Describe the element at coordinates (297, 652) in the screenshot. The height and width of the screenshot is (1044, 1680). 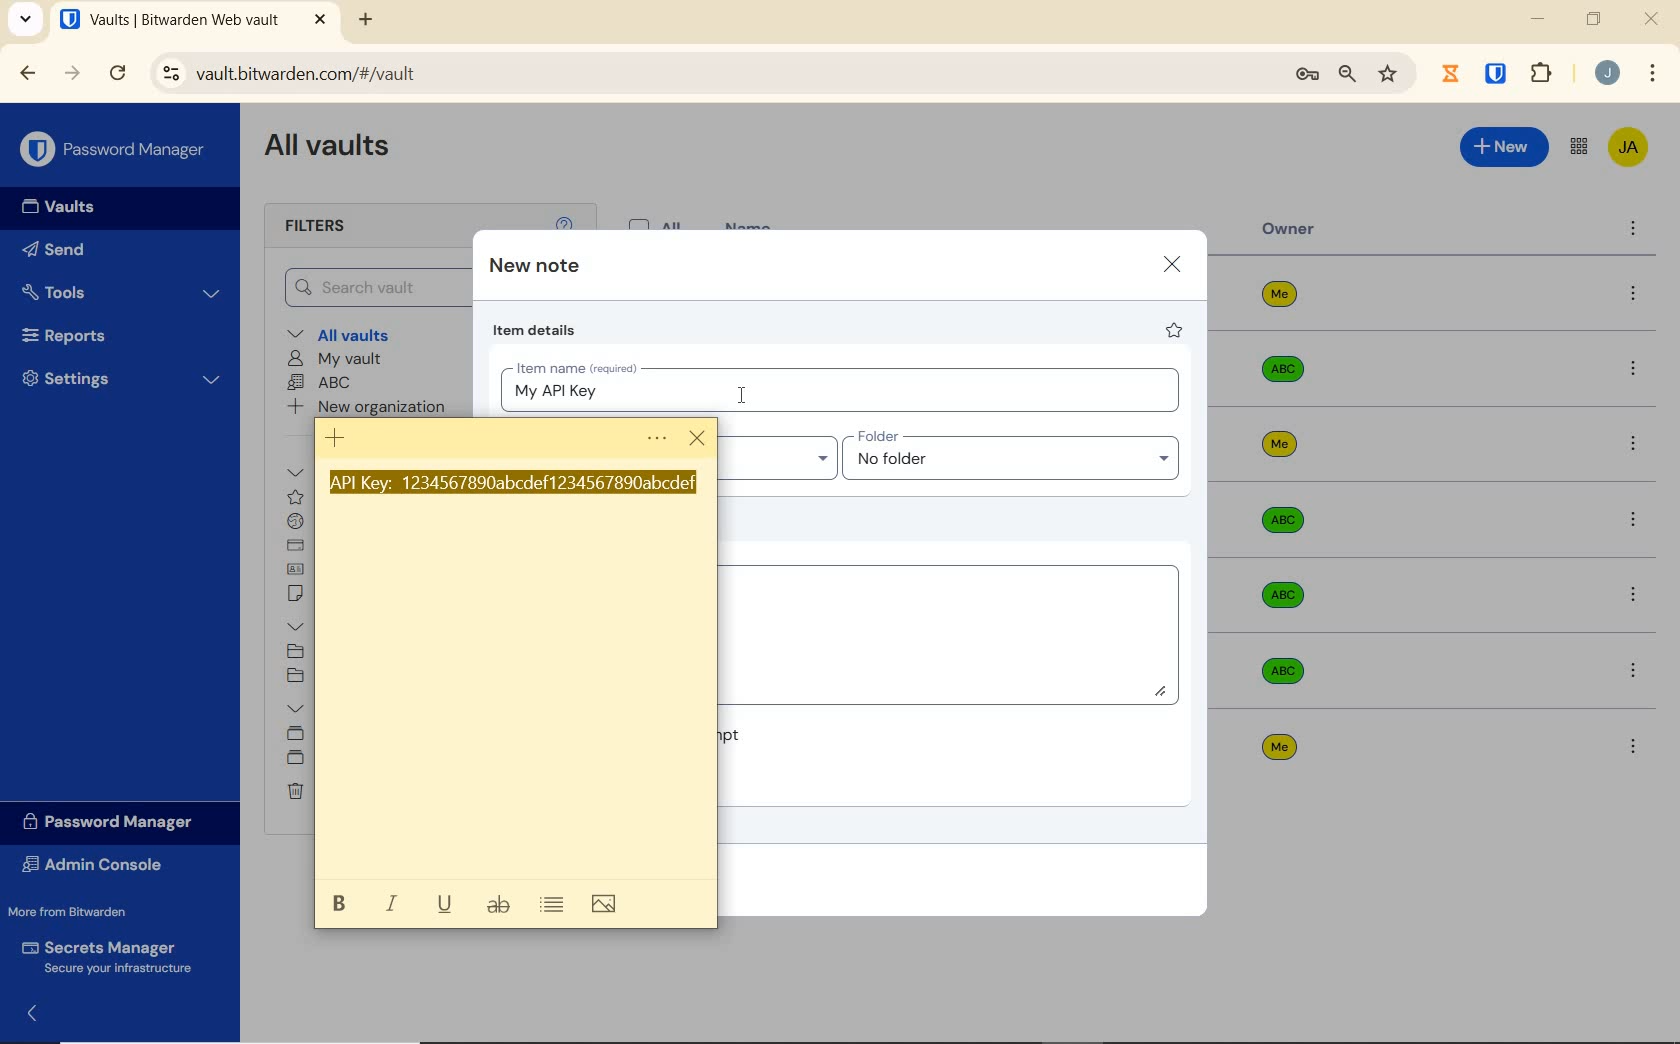
I see `SOCIAL MEDIA` at that location.